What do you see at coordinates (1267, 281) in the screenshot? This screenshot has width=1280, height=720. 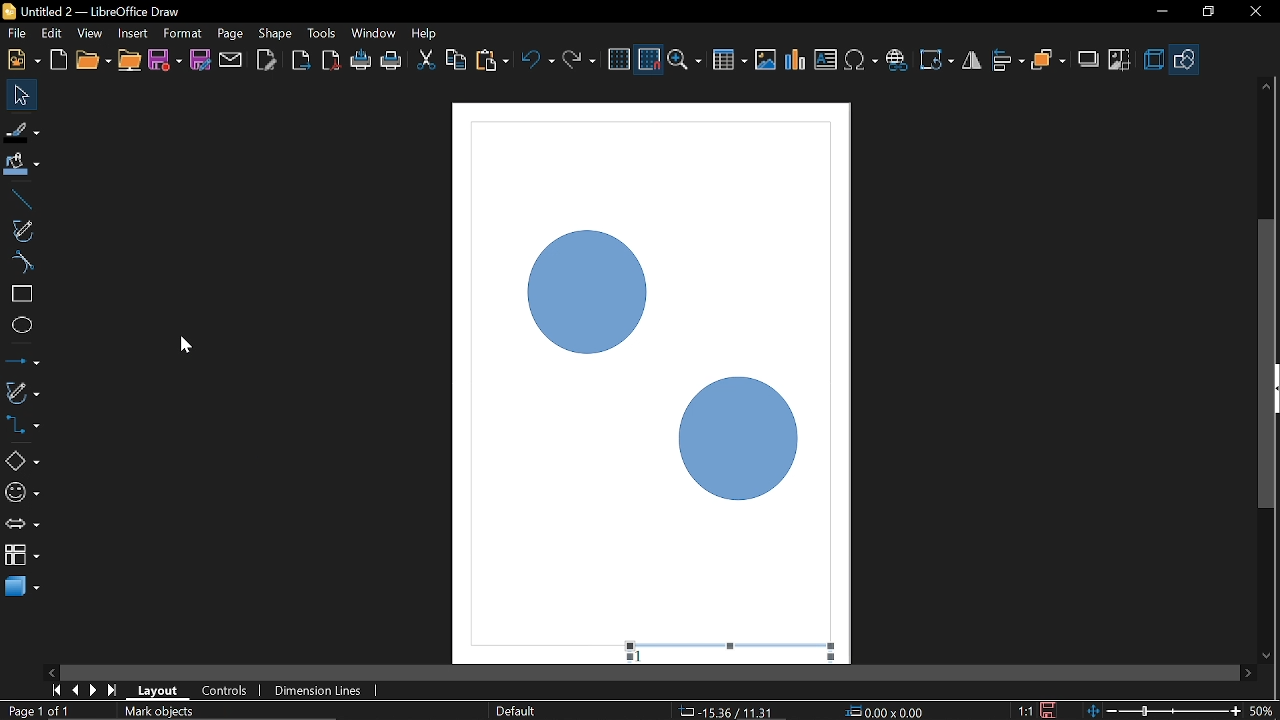 I see `vertical scrollbar` at bounding box center [1267, 281].